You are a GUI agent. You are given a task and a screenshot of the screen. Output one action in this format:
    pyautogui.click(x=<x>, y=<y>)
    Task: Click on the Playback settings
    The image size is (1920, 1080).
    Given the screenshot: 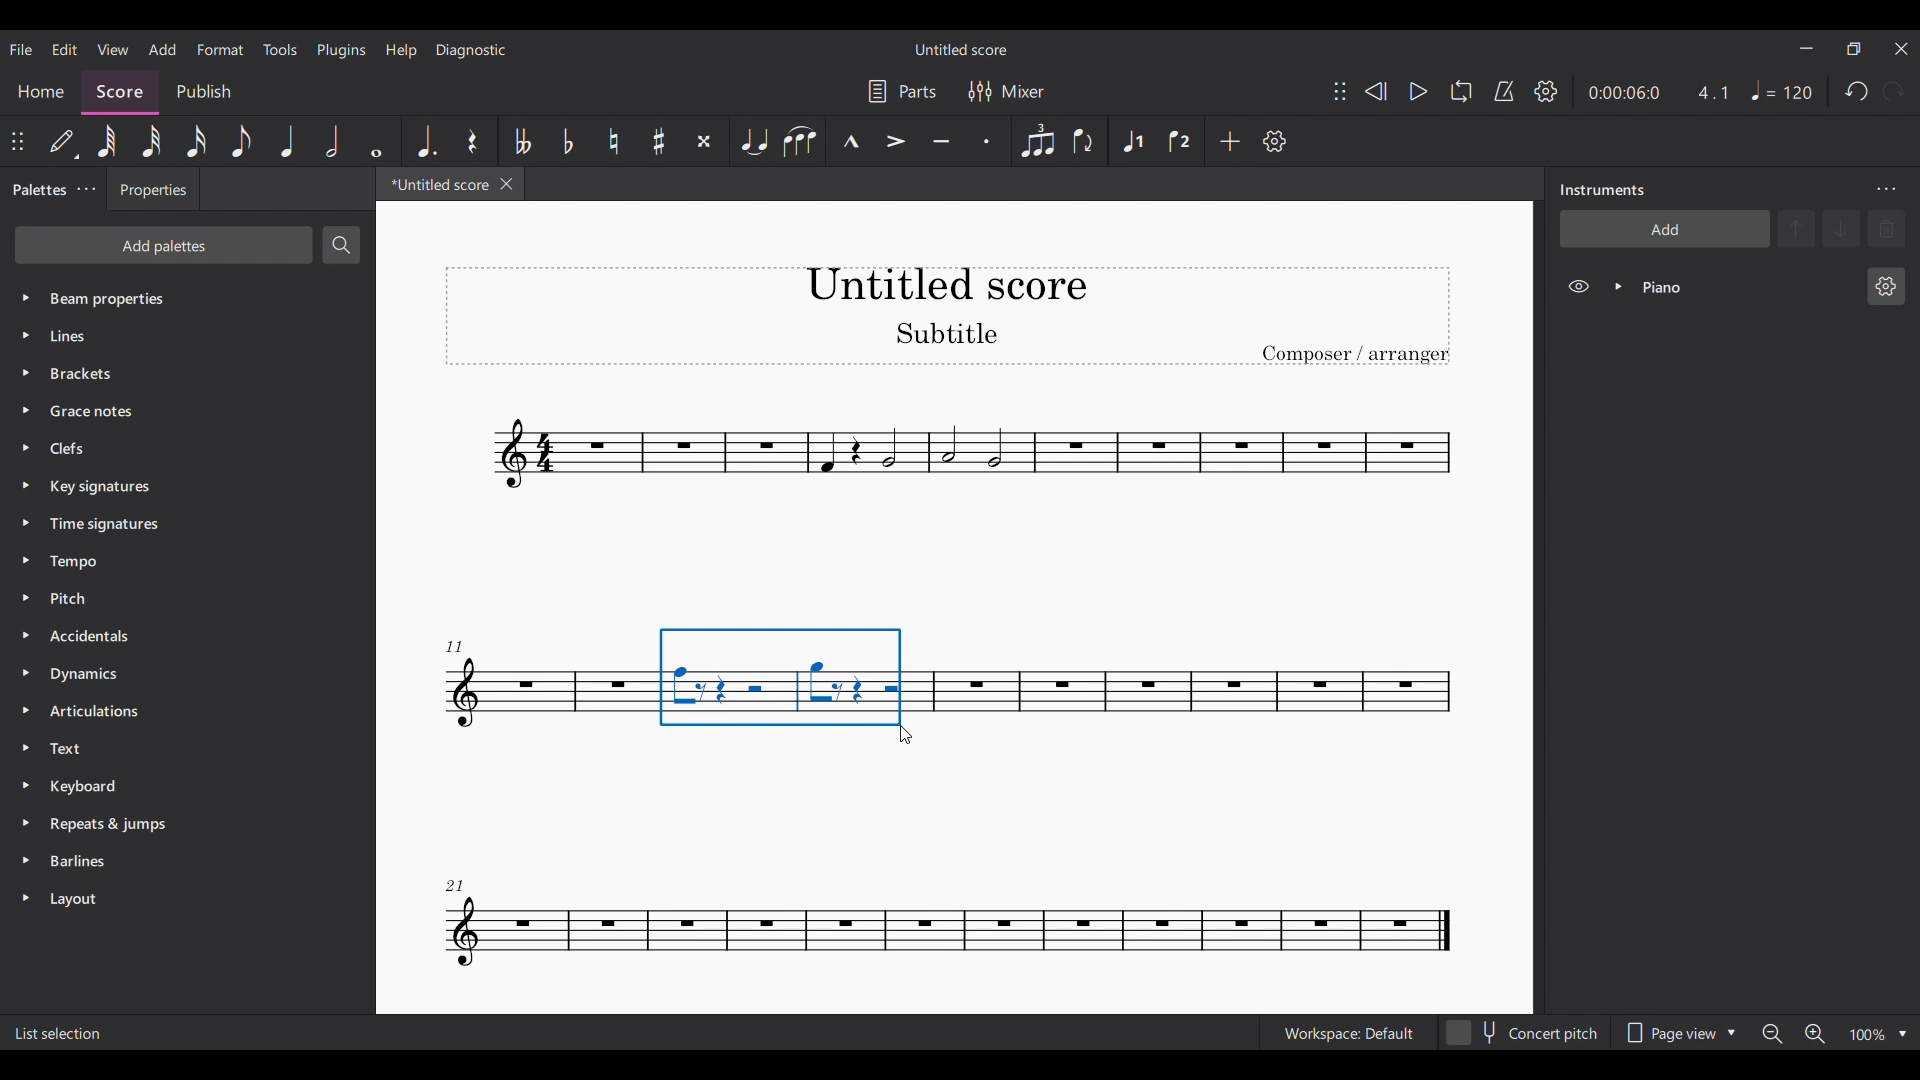 What is the action you would take?
    pyautogui.click(x=1545, y=91)
    